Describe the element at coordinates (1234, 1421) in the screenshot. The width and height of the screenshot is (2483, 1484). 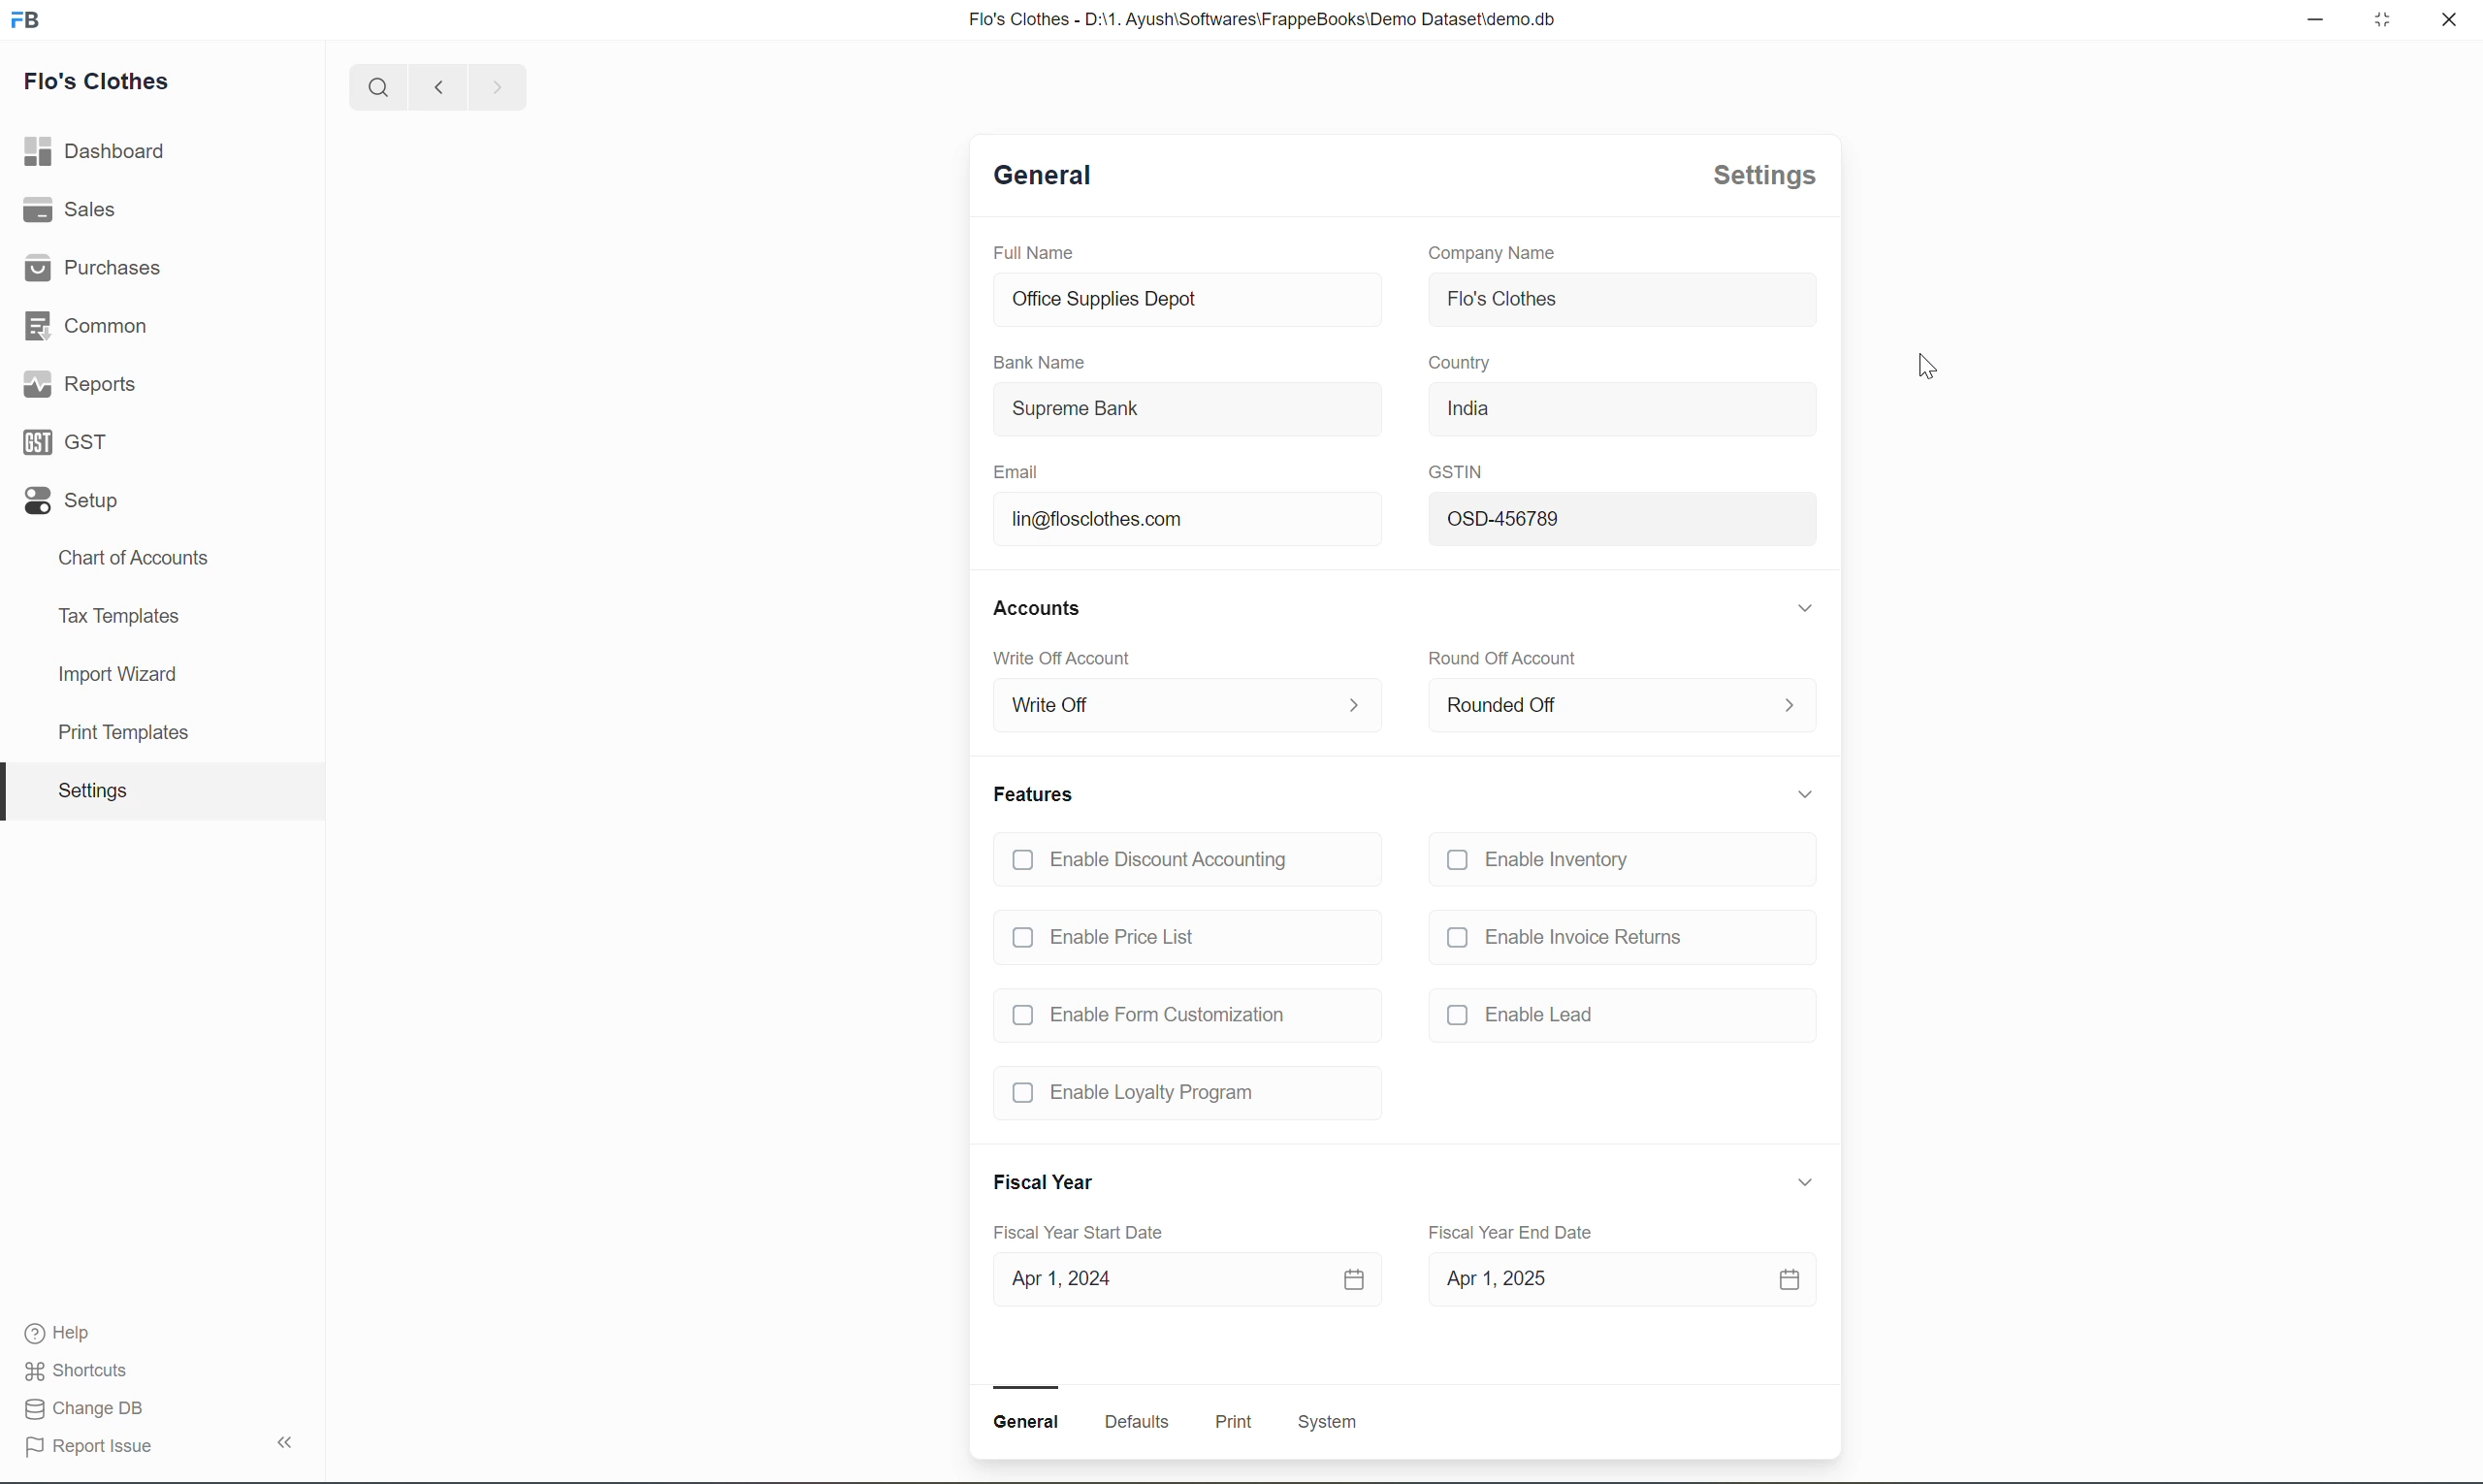
I see `Print` at that location.